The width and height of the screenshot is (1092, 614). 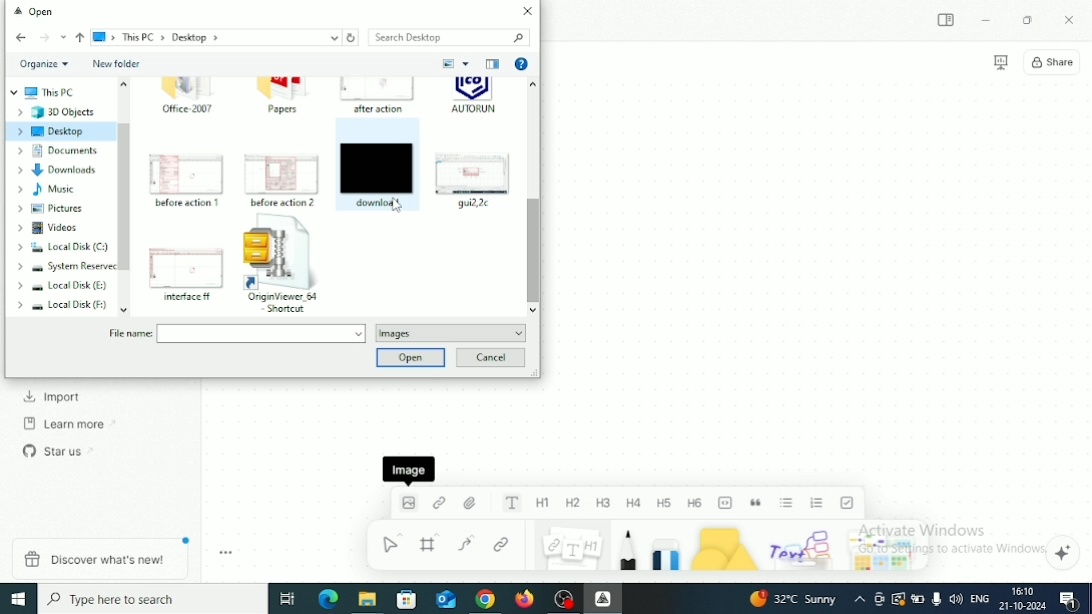 I want to click on Shape, so click(x=726, y=547).